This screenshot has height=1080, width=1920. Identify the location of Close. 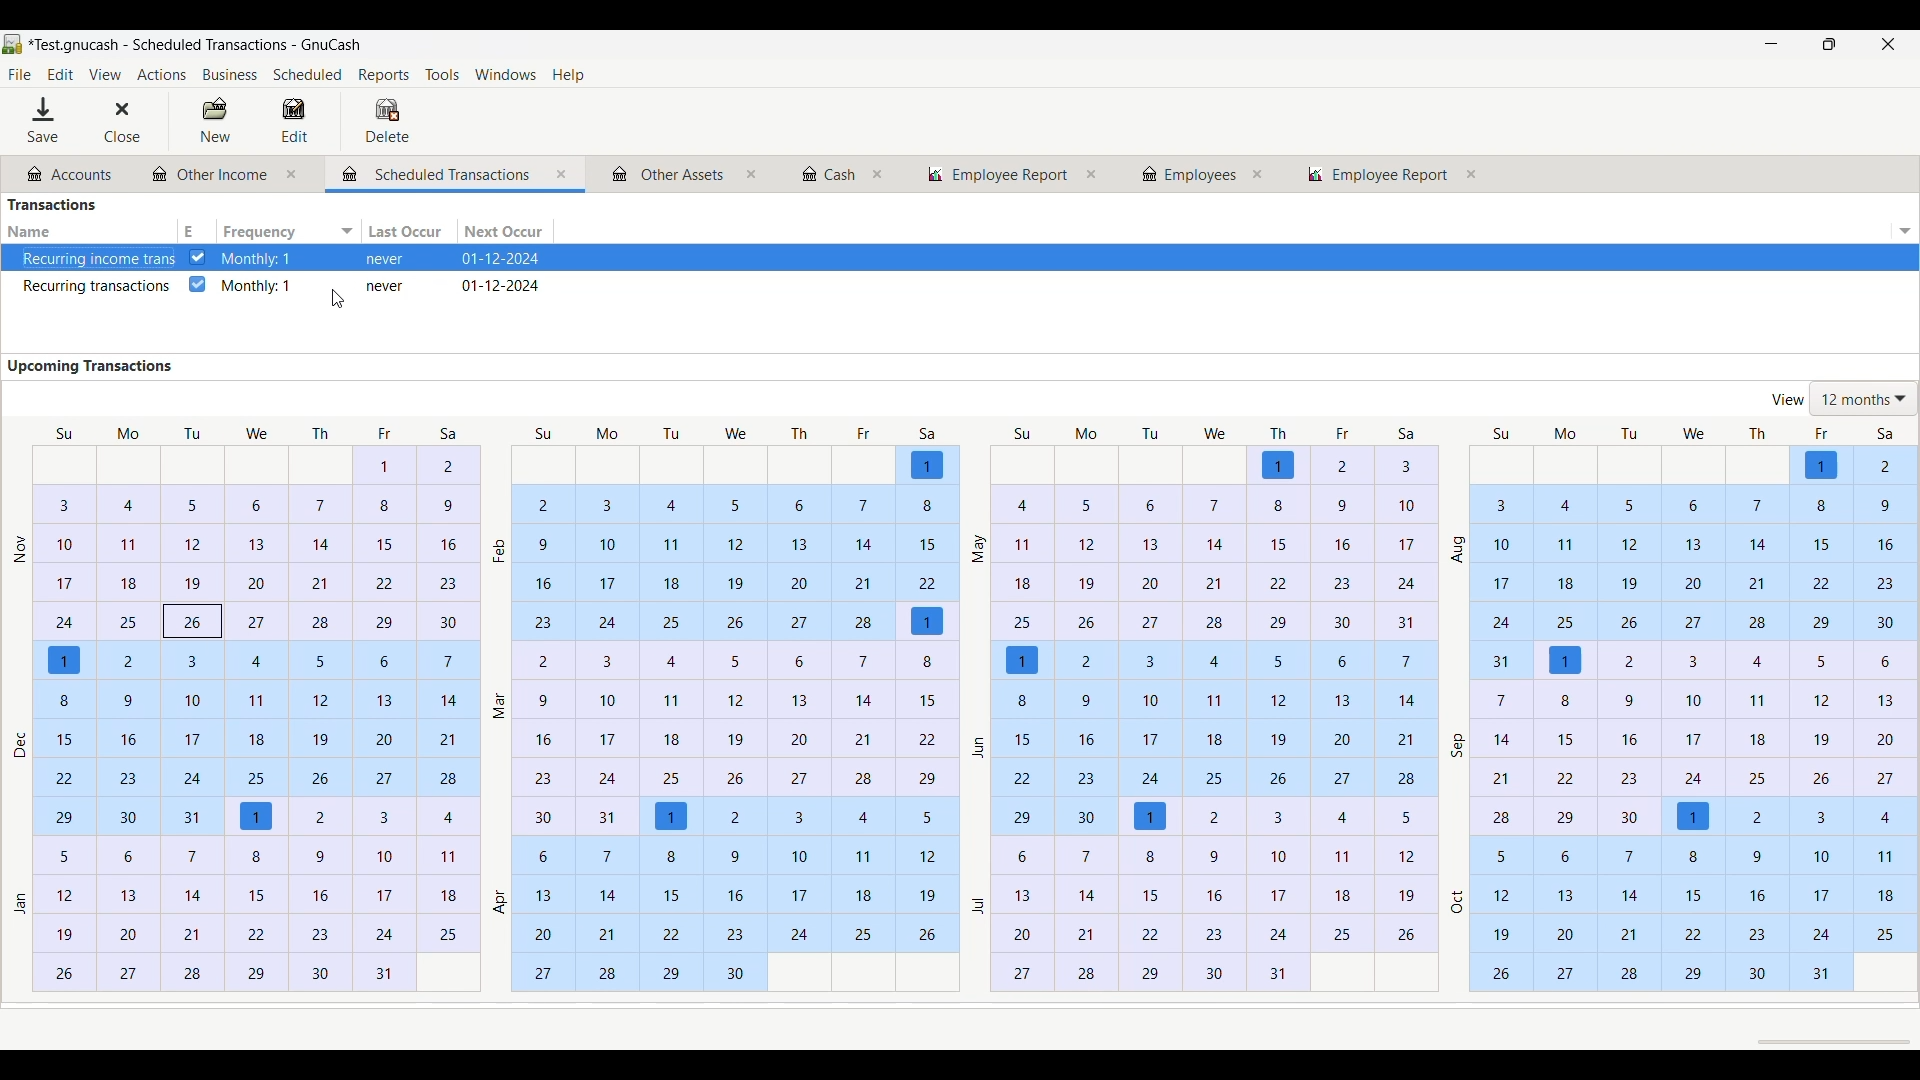
(120, 122).